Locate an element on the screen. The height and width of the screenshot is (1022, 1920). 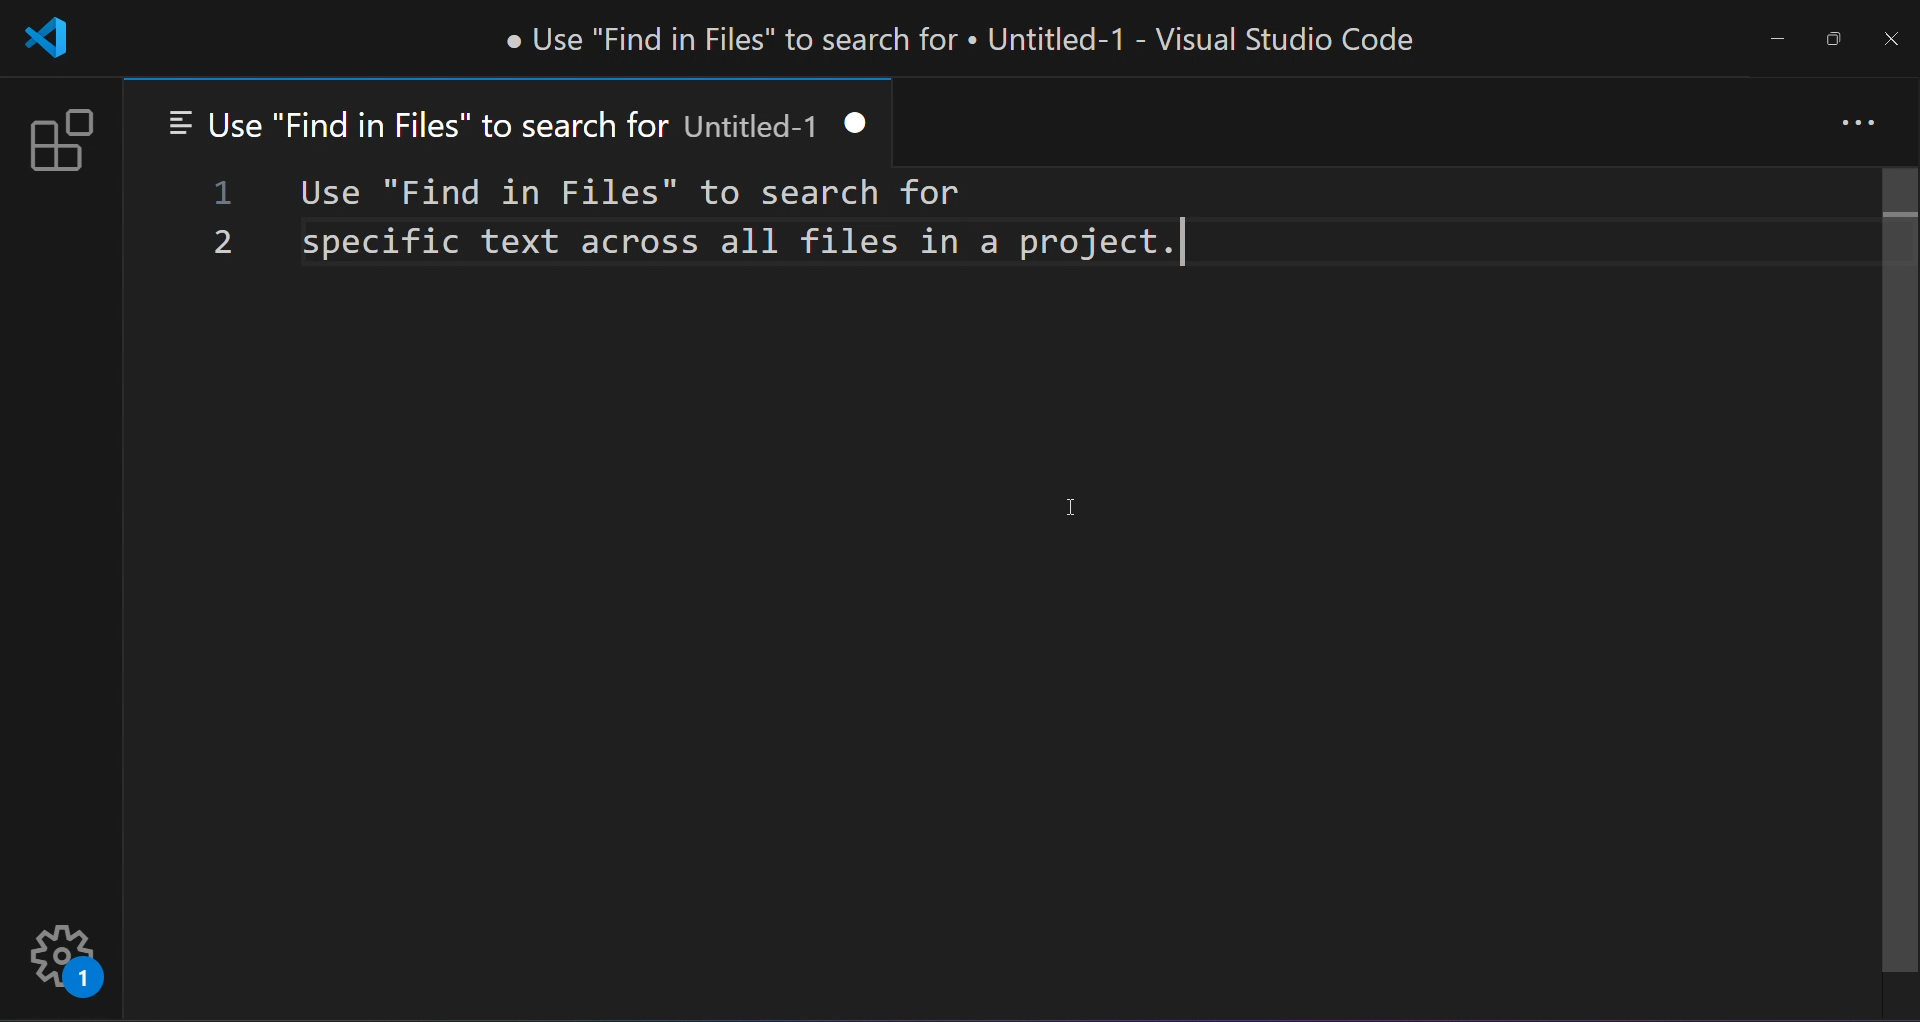
more is located at coordinates (1854, 124).